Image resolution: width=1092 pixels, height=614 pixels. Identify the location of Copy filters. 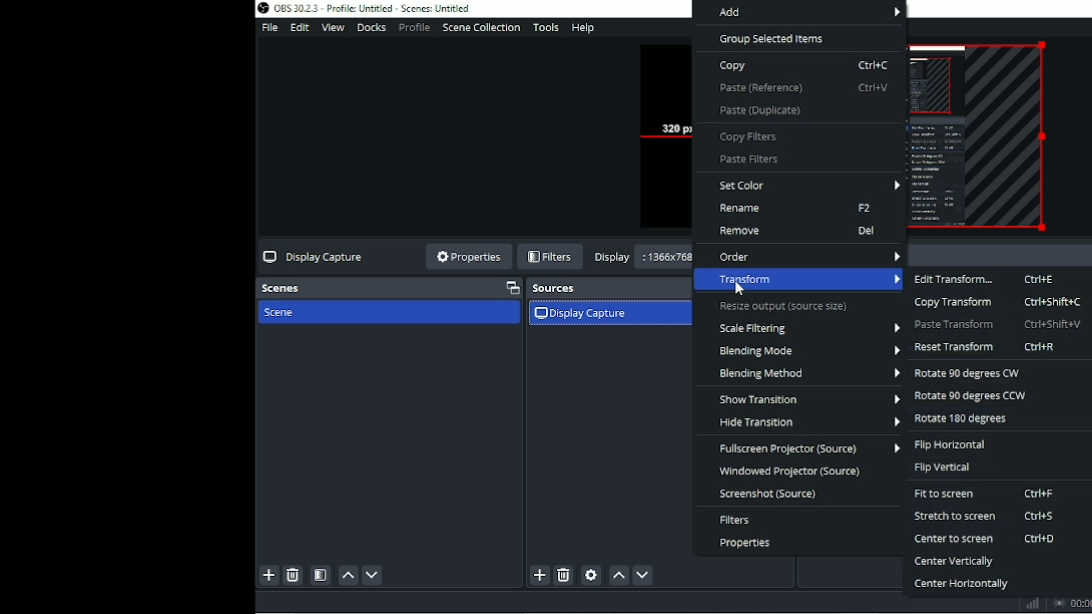
(753, 137).